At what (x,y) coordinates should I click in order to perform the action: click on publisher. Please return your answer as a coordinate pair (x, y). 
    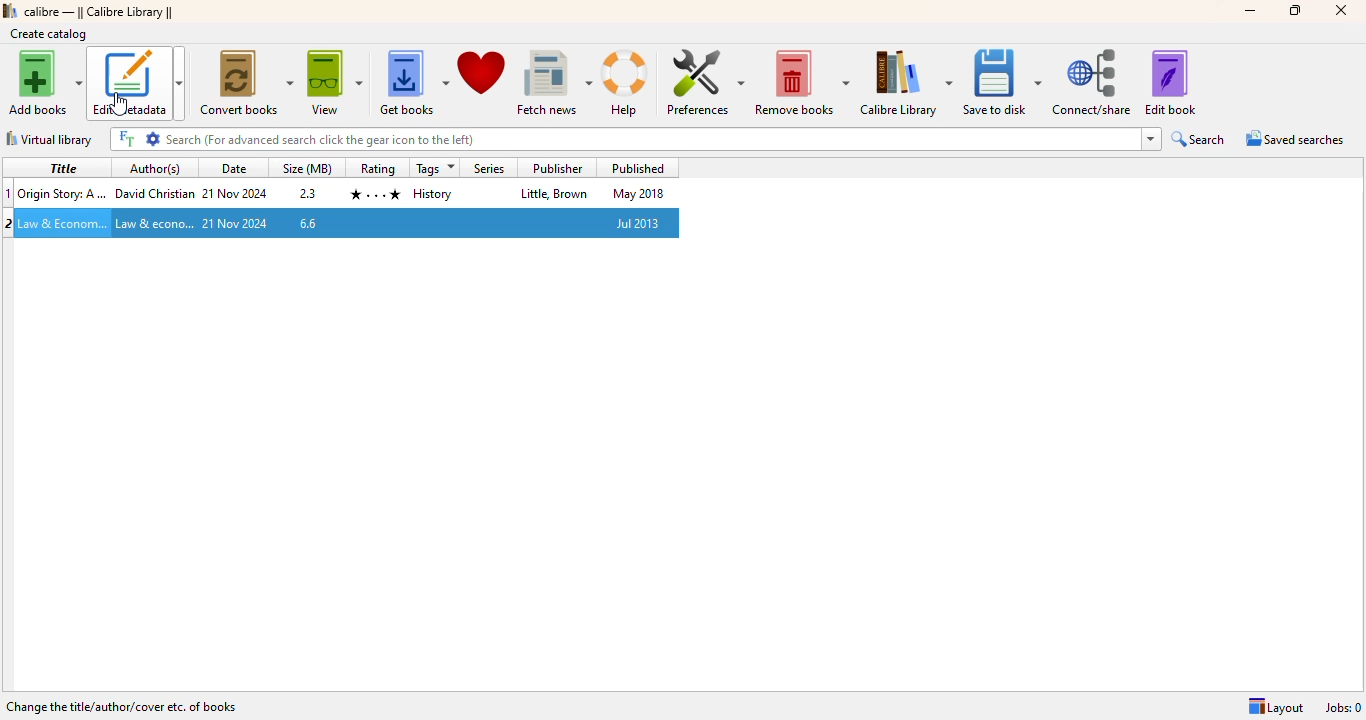
    Looking at the image, I should click on (554, 167).